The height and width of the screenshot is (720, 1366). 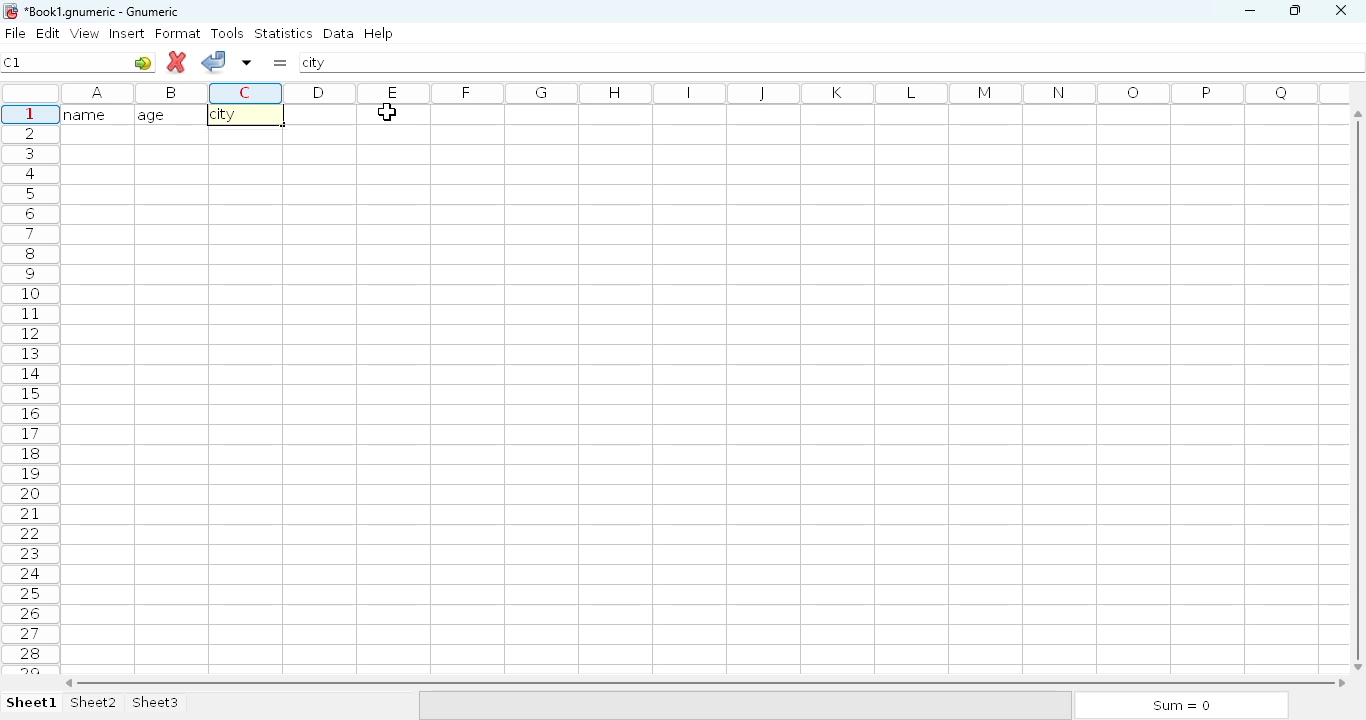 I want to click on sheet2, so click(x=95, y=703).